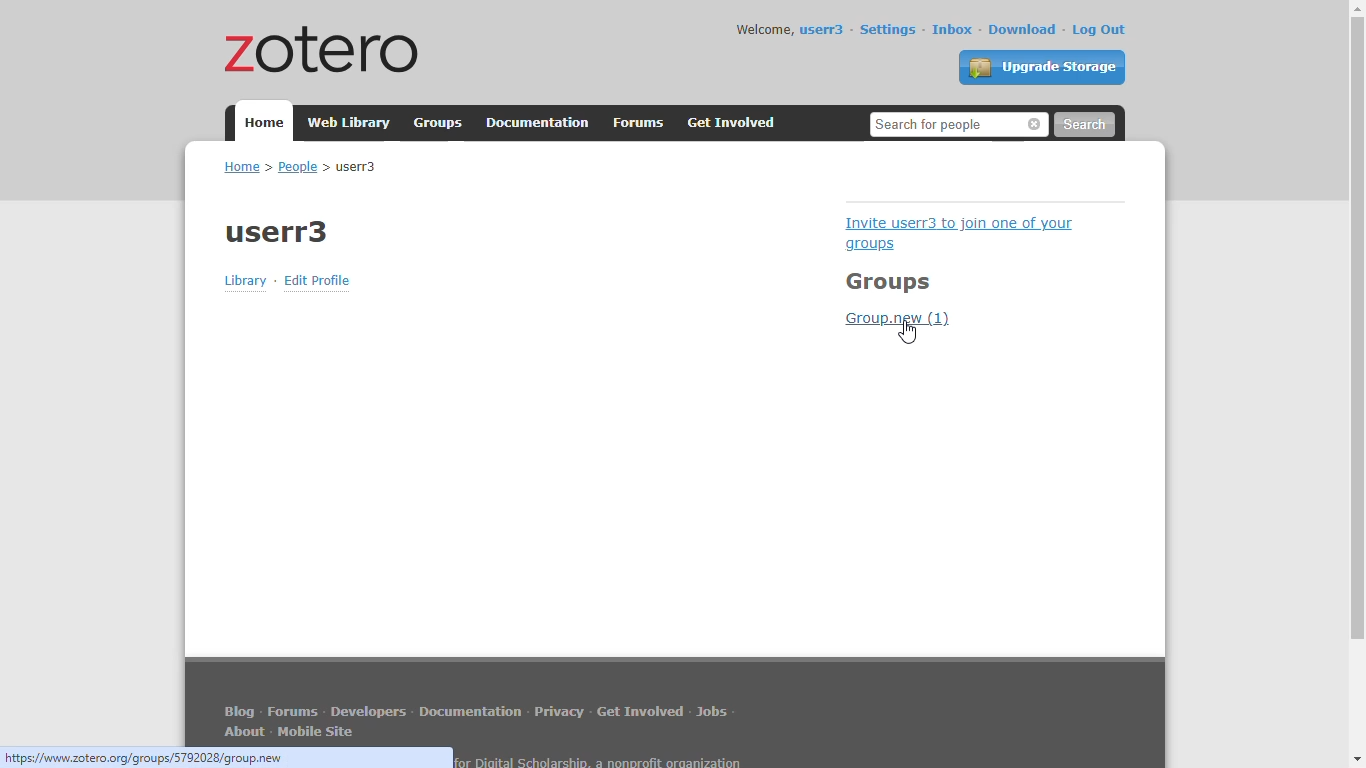  Describe the element at coordinates (538, 123) in the screenshot. I see `documentation` at that location.